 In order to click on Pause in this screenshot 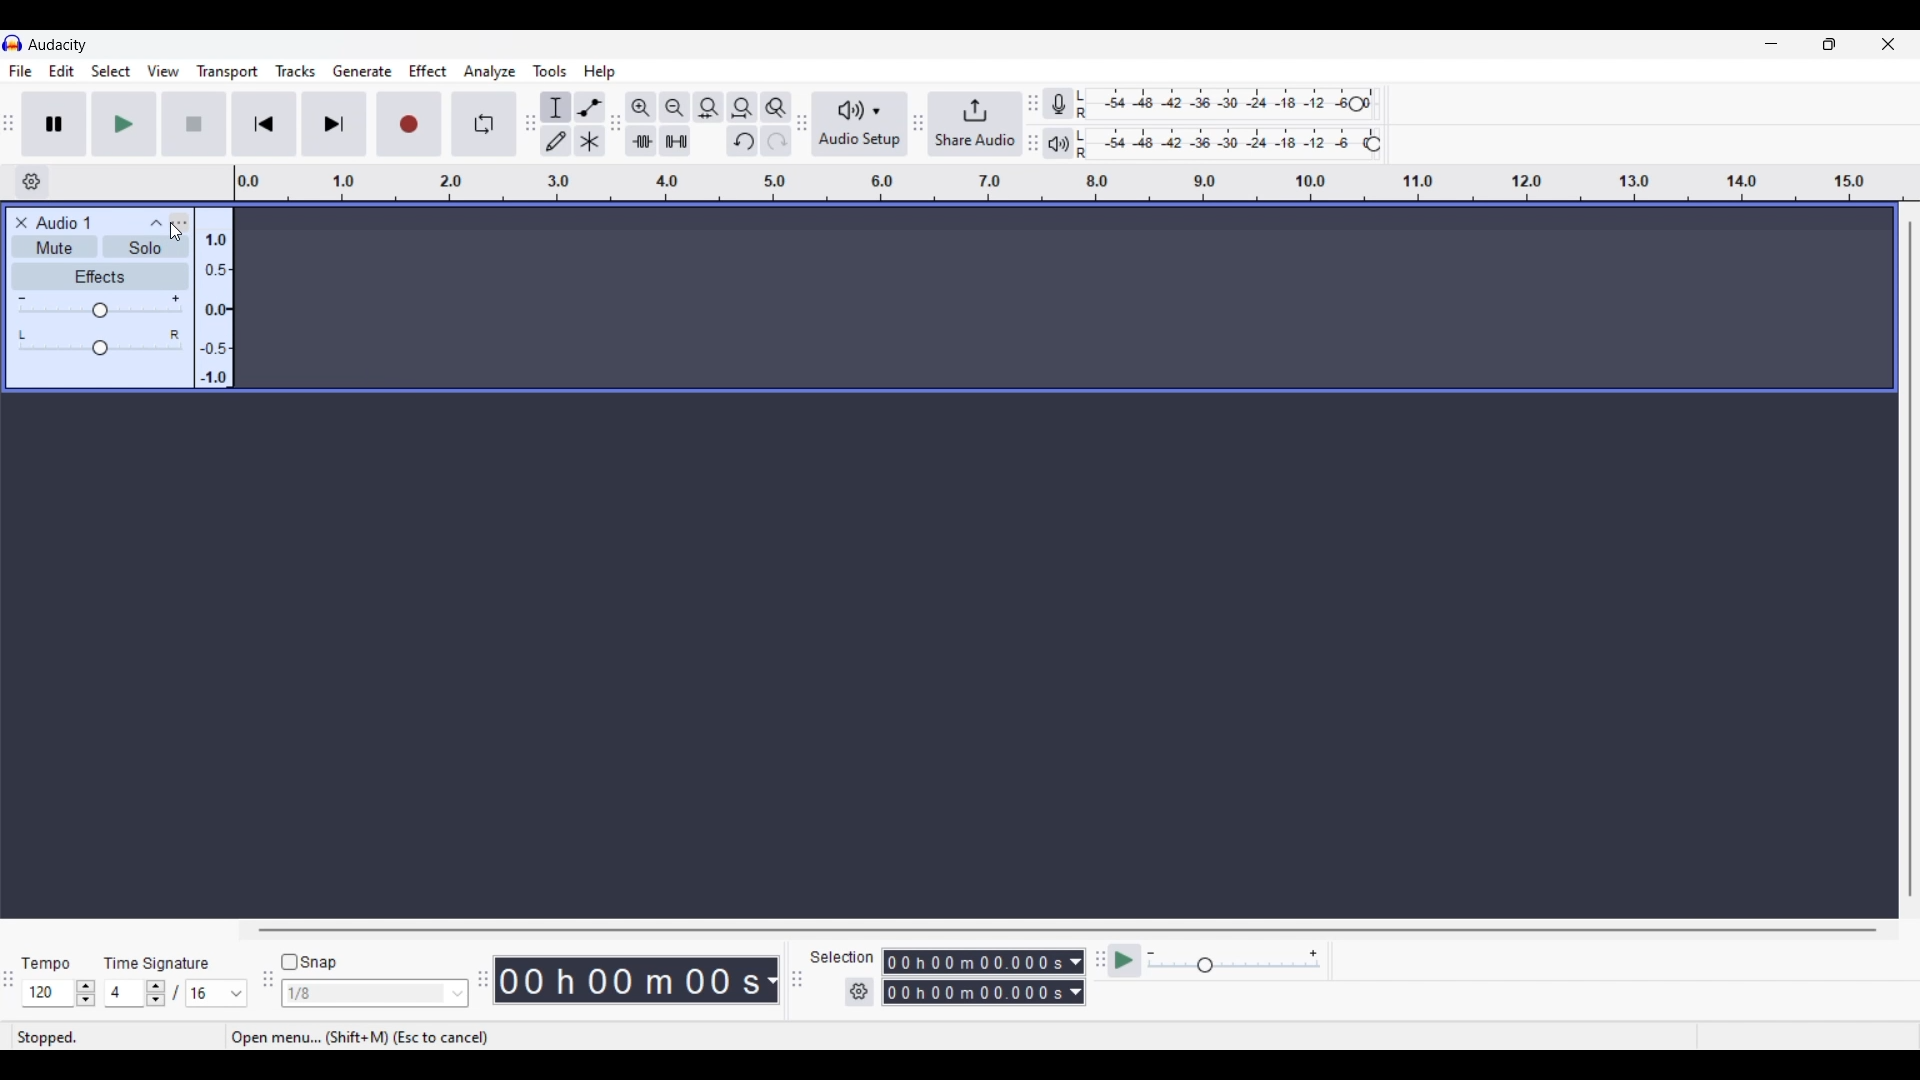, I will do `click(54, 123)`.